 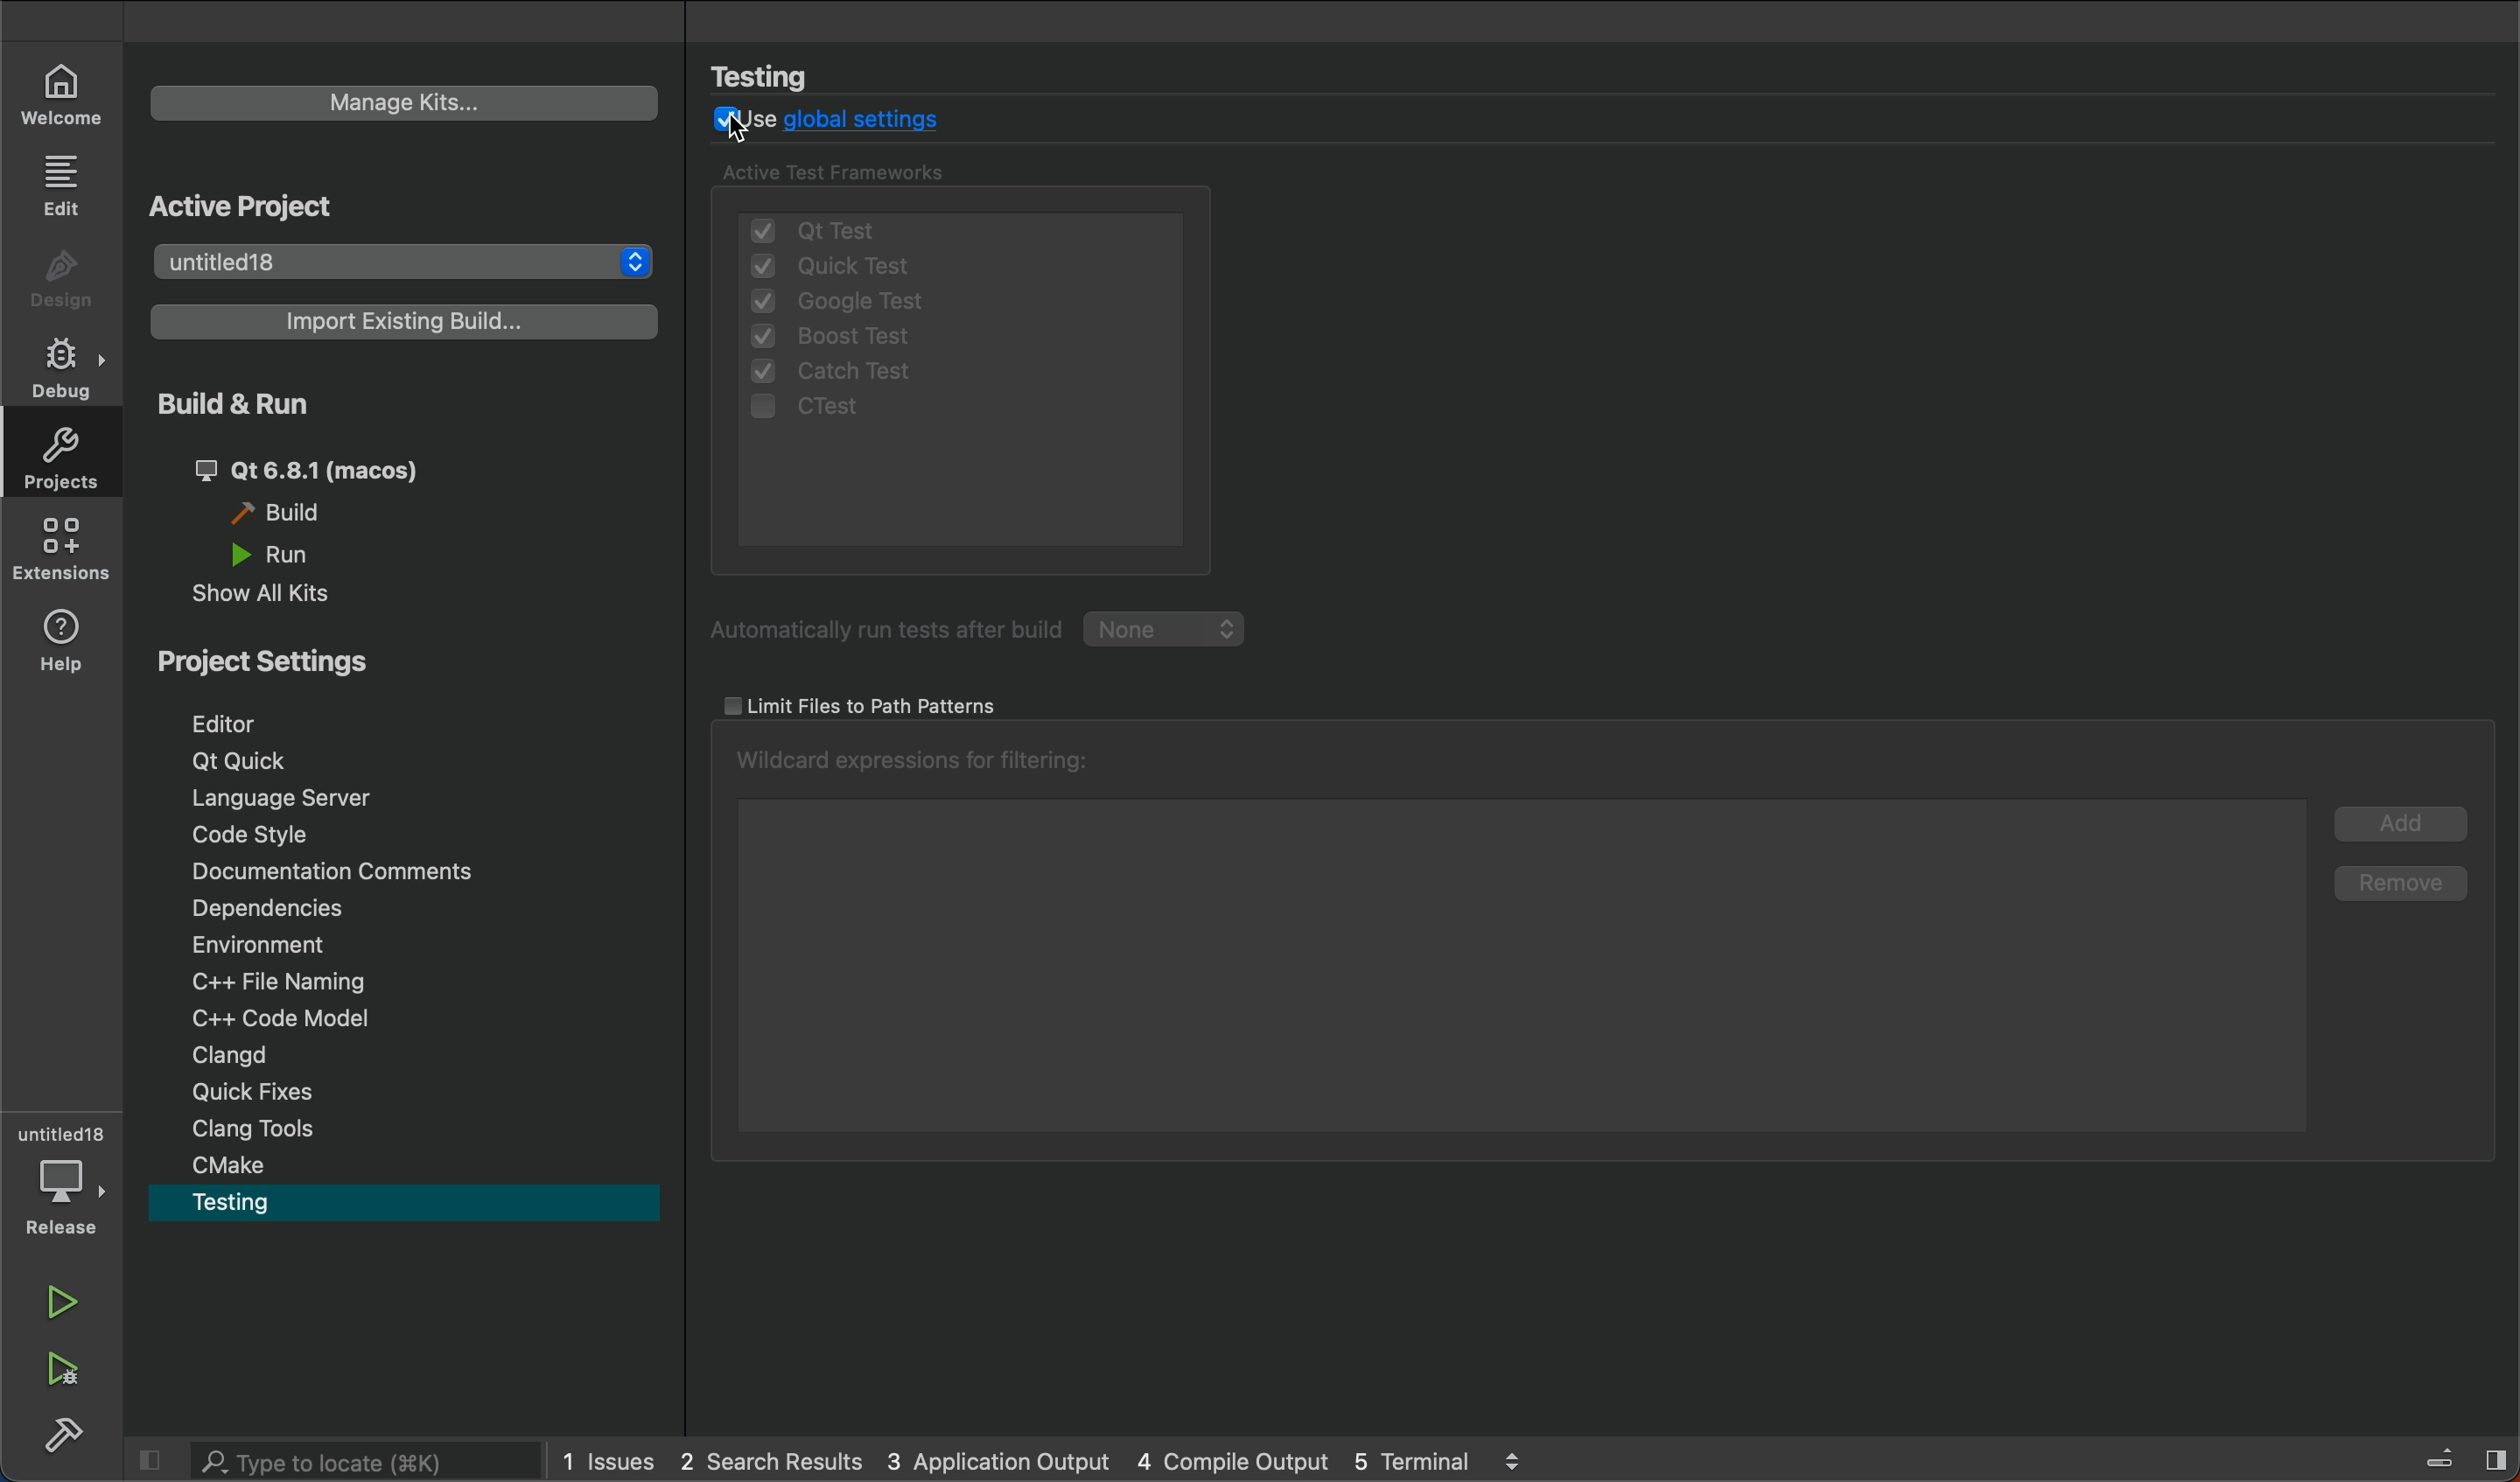 What do you see at coordinates (873, 265) in the screenshot?
I see `quick test` at bounding box center [873, 265].